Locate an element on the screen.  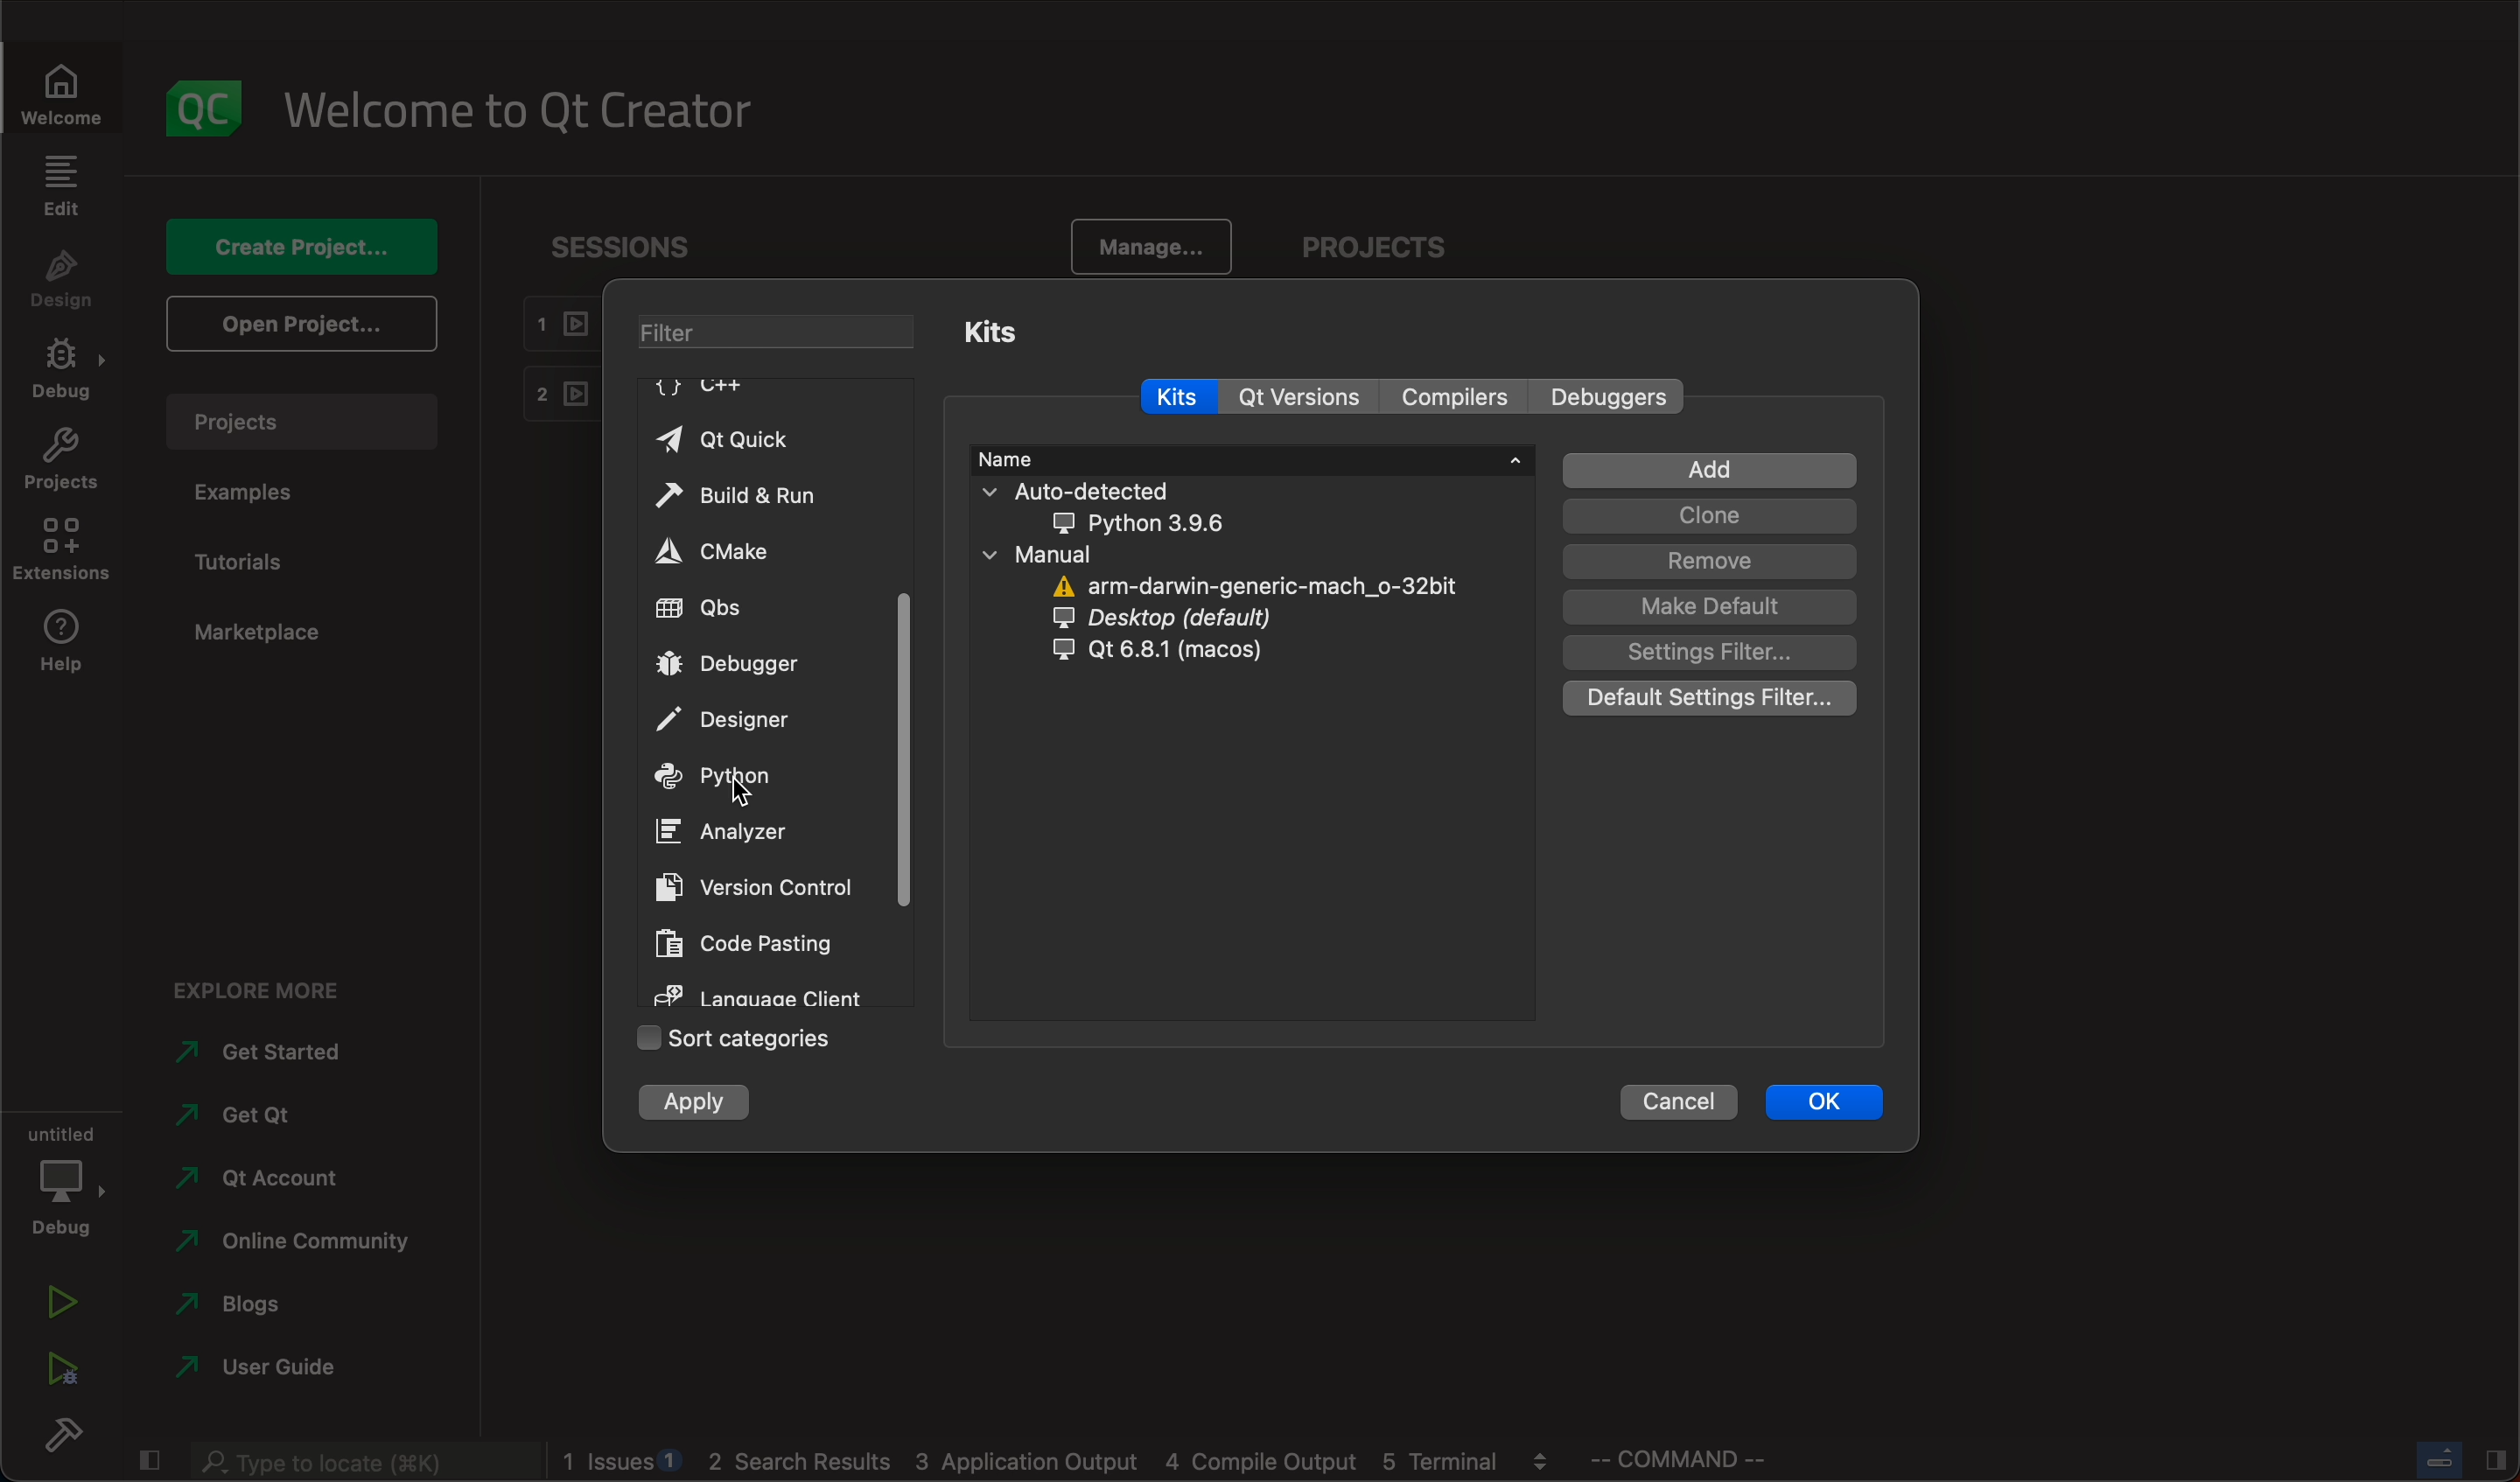
started is located at coordinates (272, 1056).